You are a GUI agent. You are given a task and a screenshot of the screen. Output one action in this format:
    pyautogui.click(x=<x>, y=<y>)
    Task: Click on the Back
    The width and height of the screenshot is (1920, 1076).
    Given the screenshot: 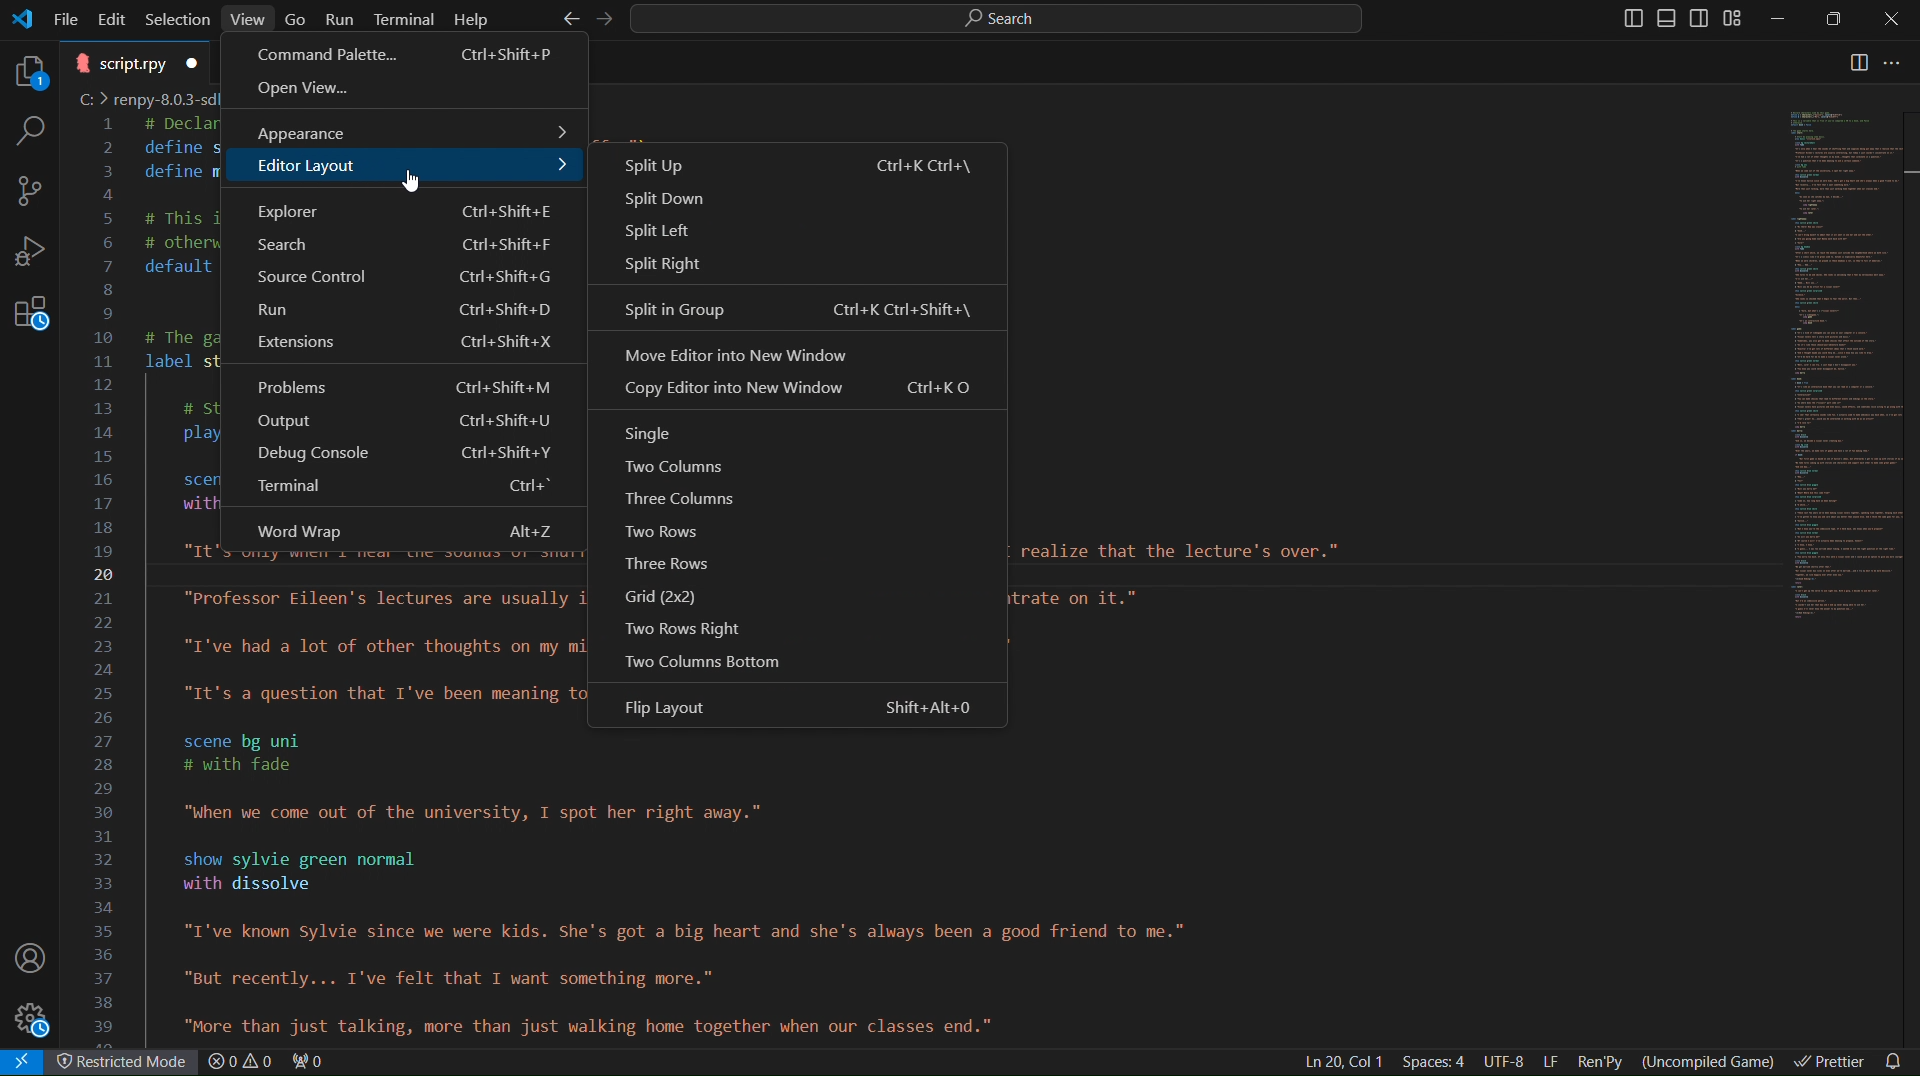 What is the action you would take?
    pyautogui.click(x=567, y=19)
    